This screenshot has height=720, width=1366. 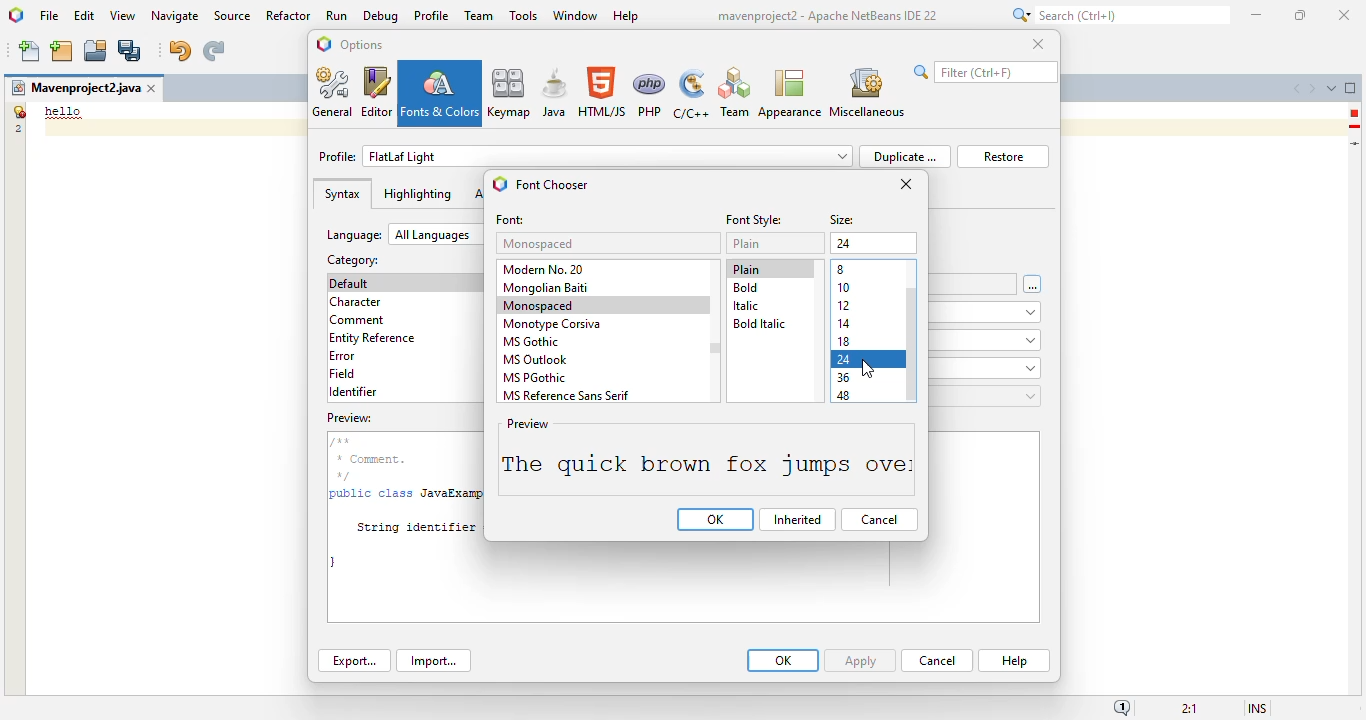 What do you see at coordinates (790, 94) in the screenshot?
I see `appearance` at bounding box center [790, 94].